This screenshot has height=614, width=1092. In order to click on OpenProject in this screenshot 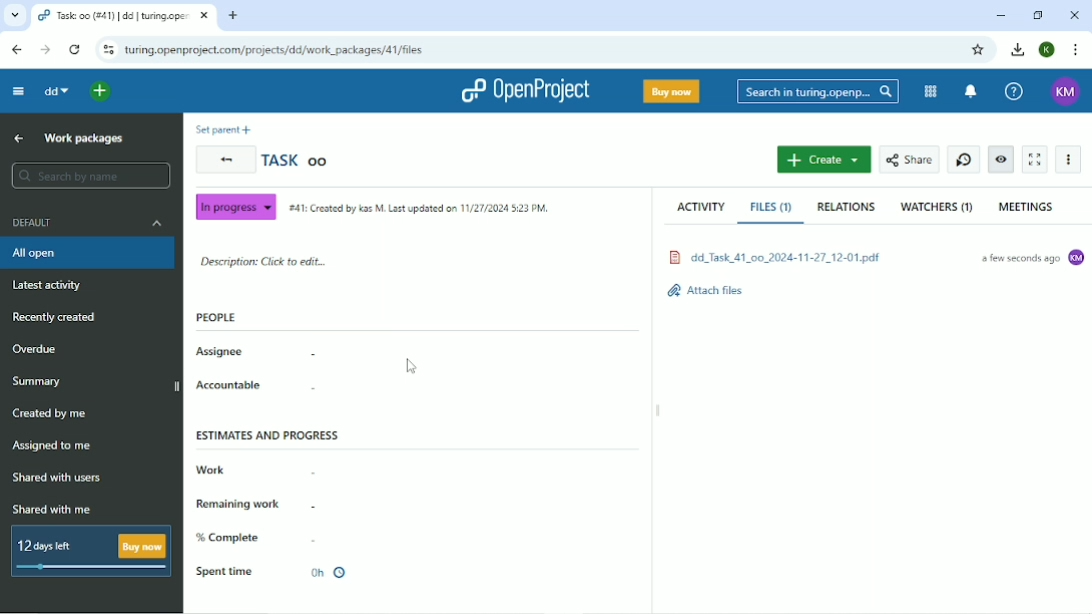, I will do `click(528, 90)`.